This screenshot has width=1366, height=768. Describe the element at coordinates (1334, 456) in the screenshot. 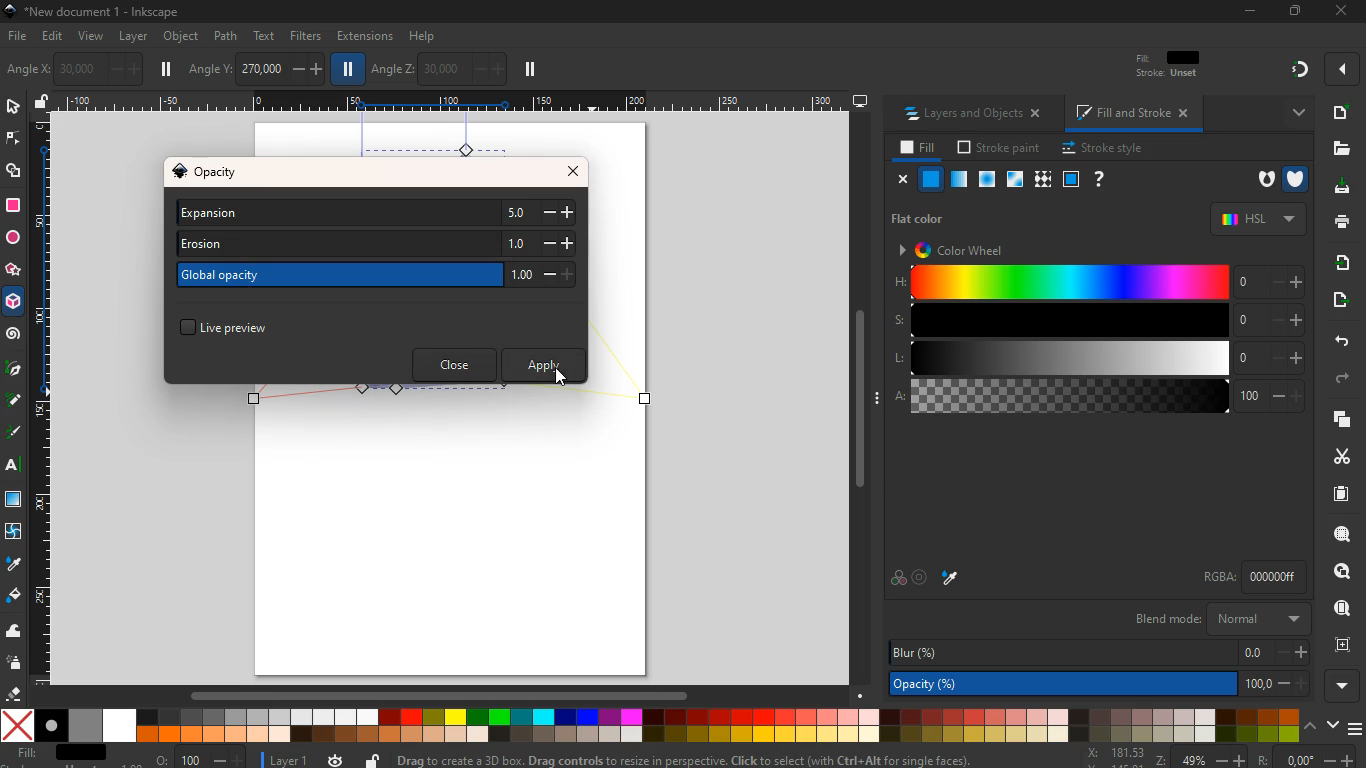

I see `cut` at that location.